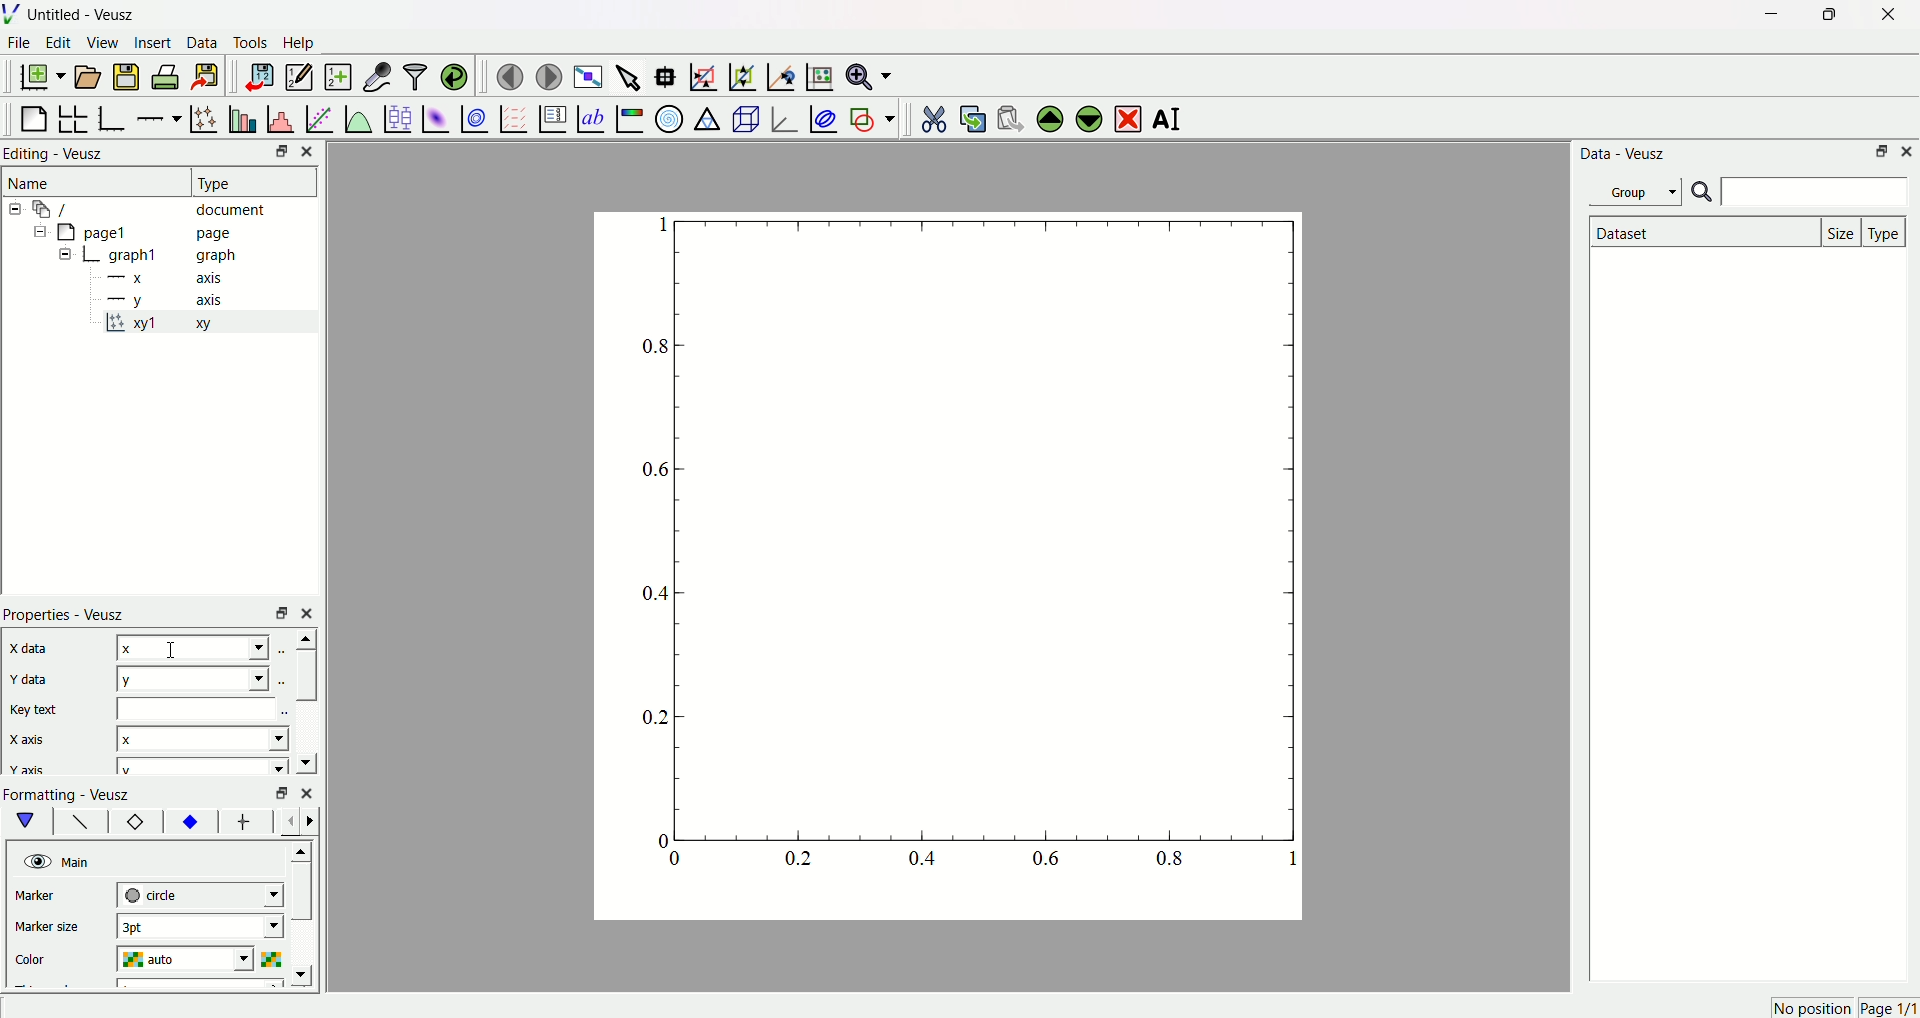  I want to click on auto, so click(190, 960).